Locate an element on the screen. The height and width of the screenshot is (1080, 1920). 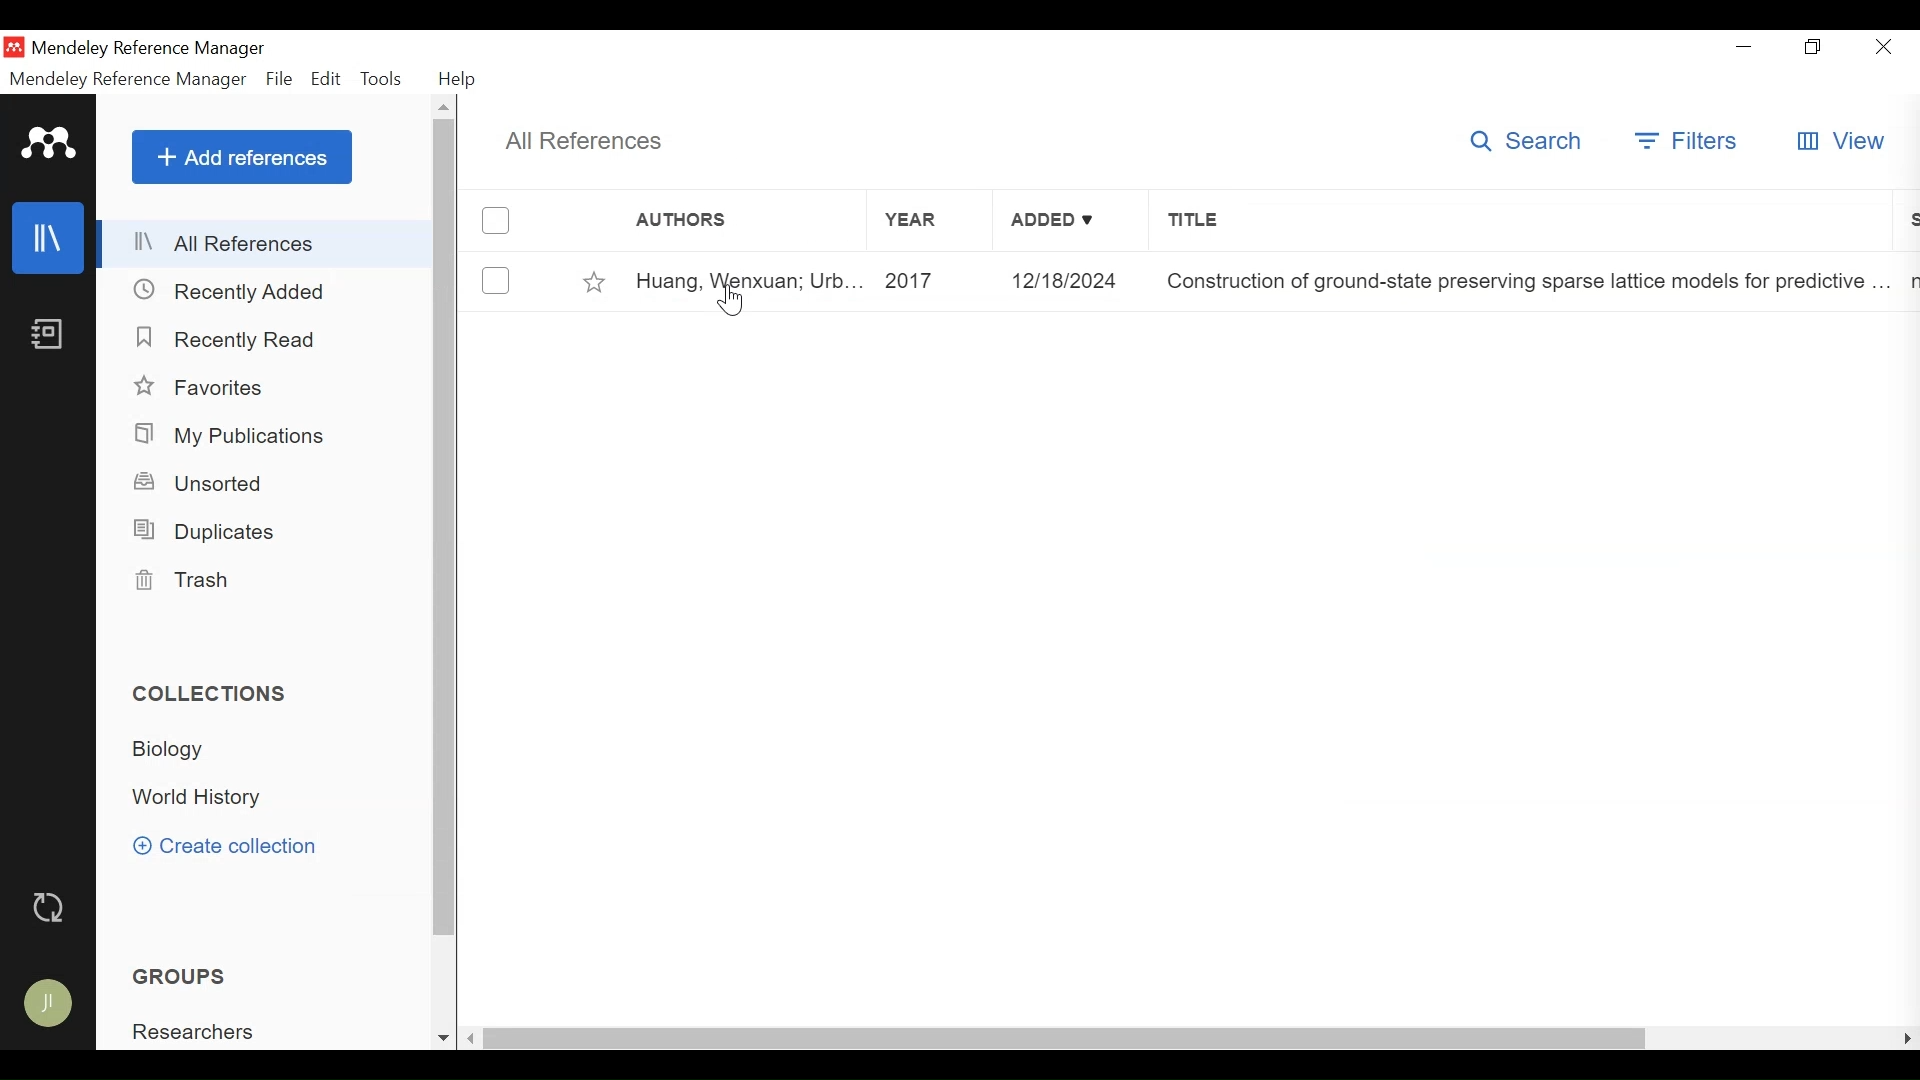
Recently Read is located at coordinates (221, 338).